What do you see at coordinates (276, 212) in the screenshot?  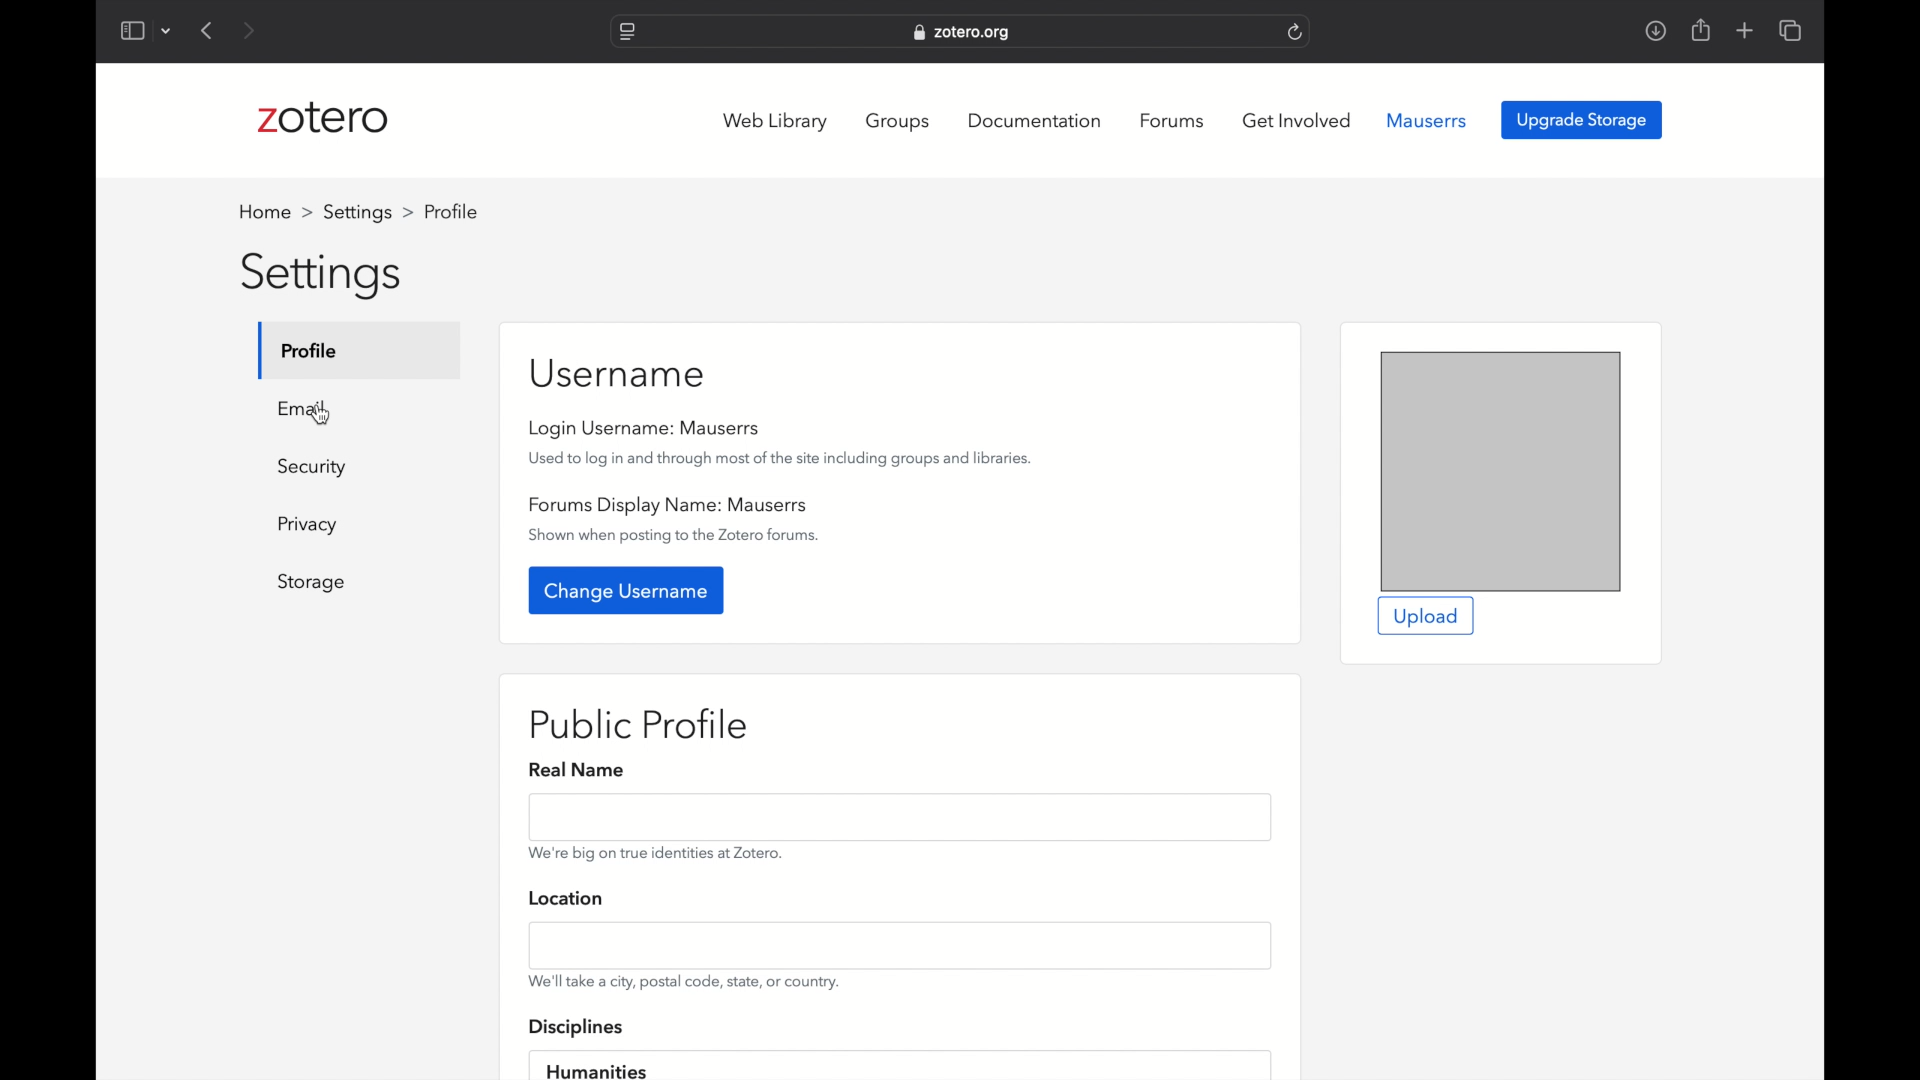 I see `home` at bounding box center [276, 212].